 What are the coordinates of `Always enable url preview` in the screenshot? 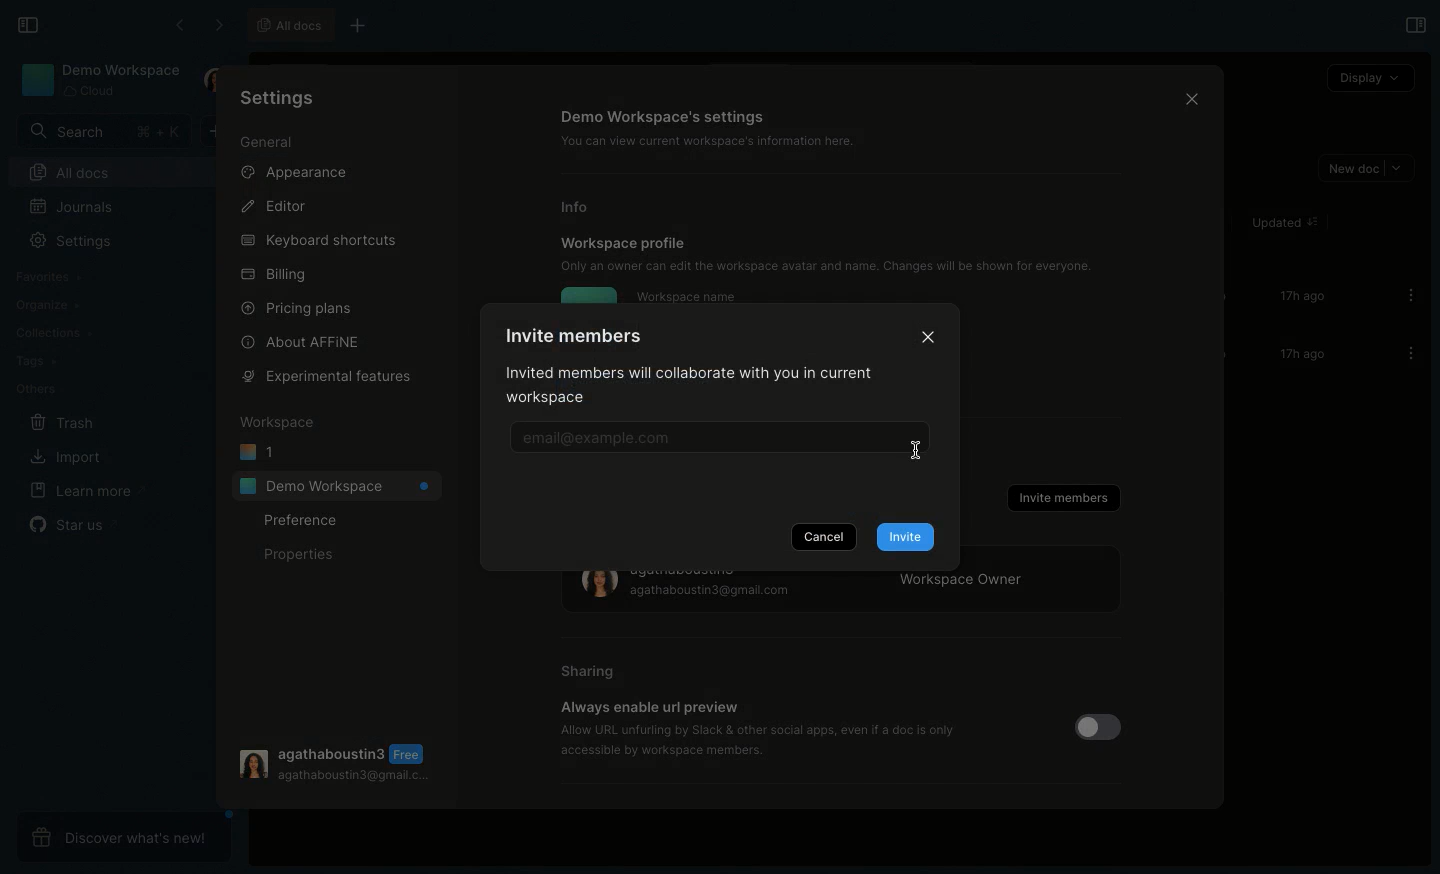 It's located at (649, 707).